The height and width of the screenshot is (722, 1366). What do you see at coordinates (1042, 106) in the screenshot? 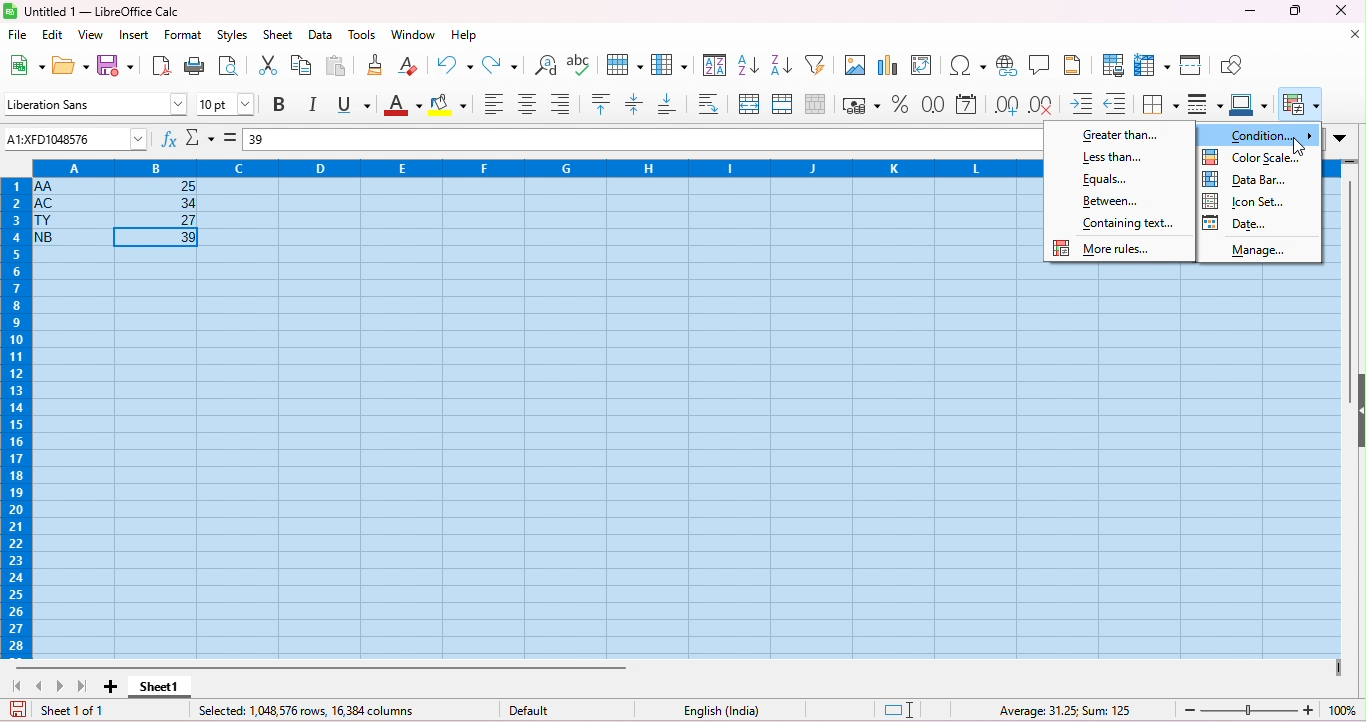
I see `delete decimal` at bounding box center [1042, 106].